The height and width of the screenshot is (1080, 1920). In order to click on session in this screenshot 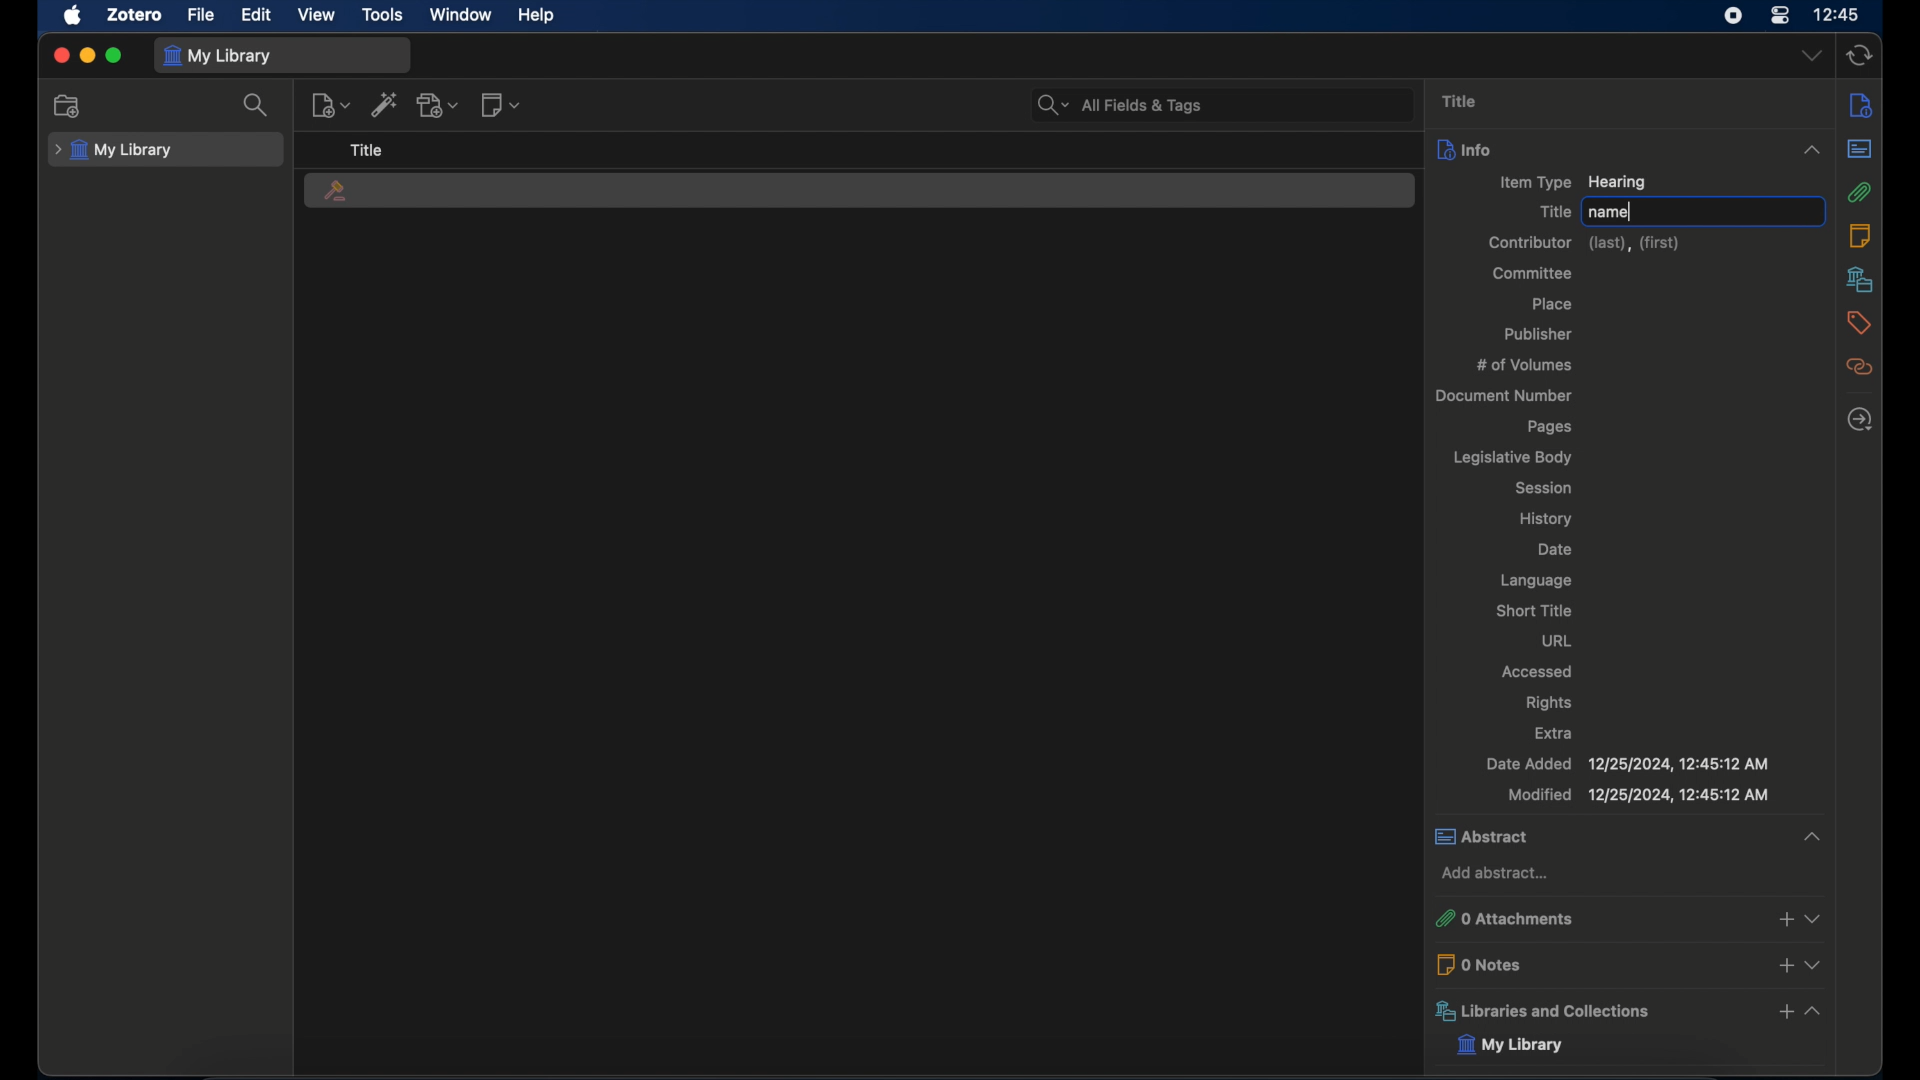, I will do `click(1542, 487)`.